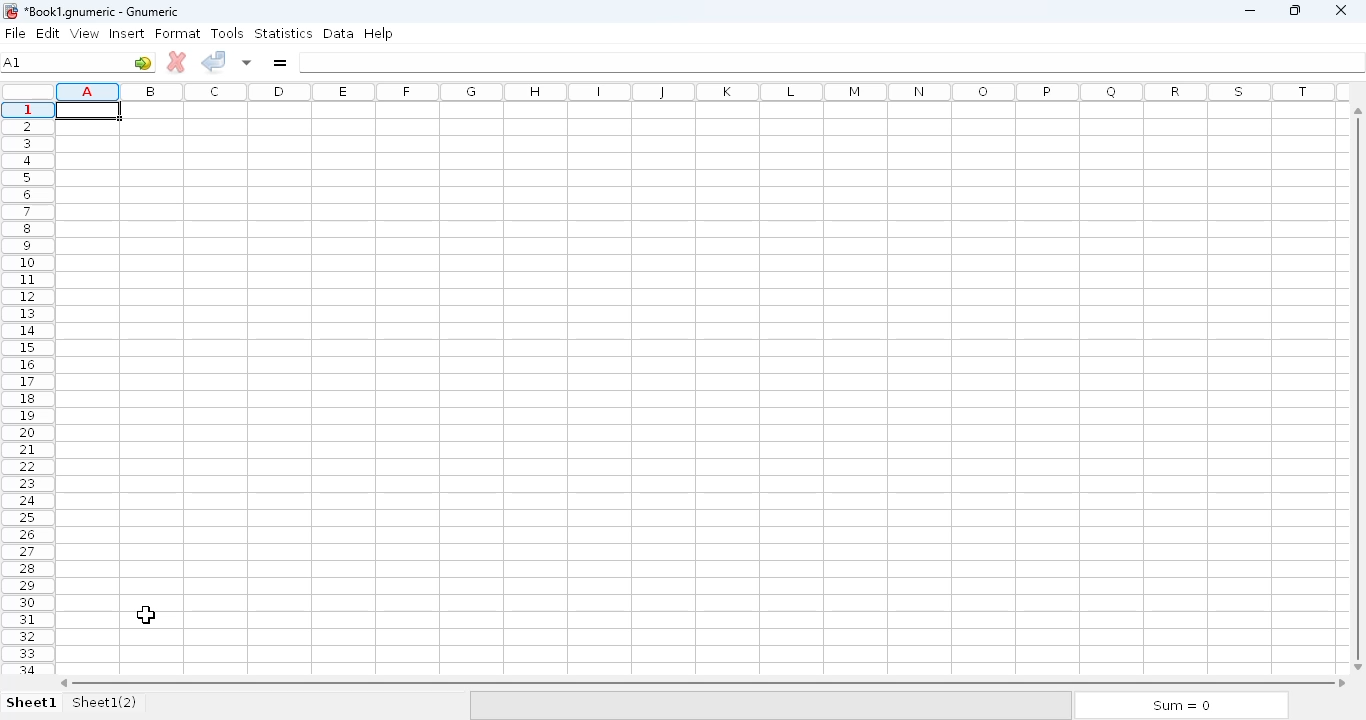 The image size is (1366, 720). I want to click on *Book1.gnumeric - Gnumeric, so click(105, 11).